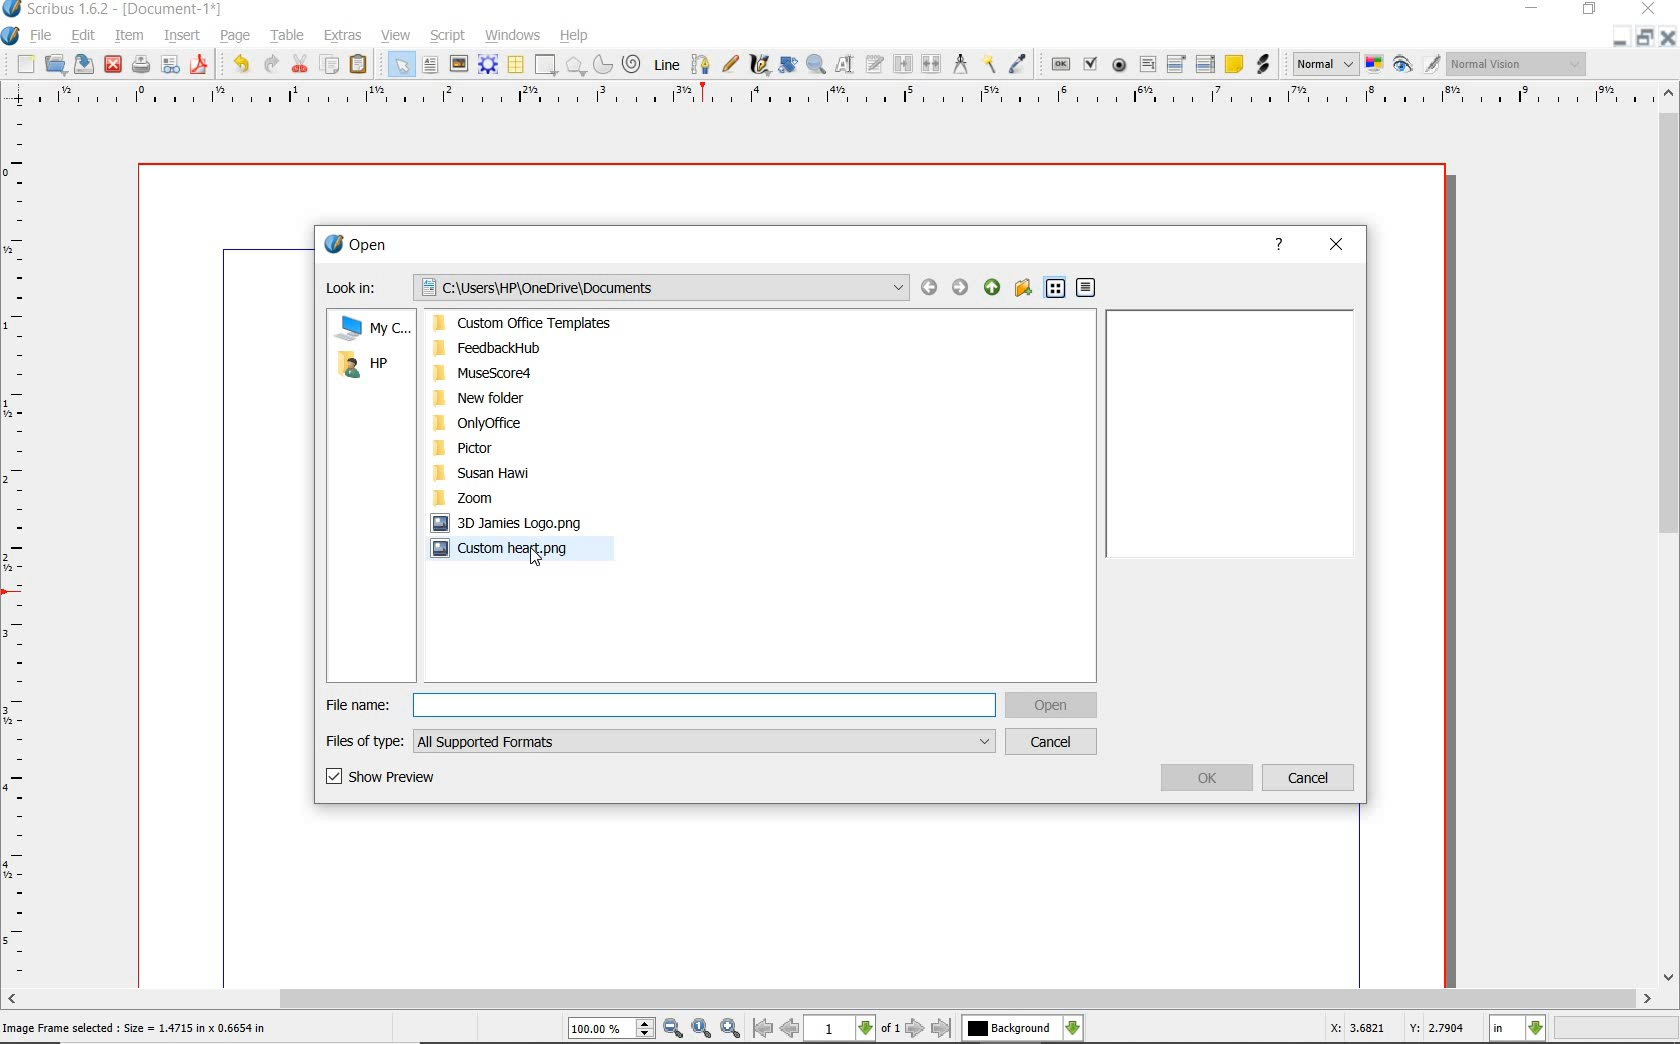 The height and width of the screenshot is (1044, 1680). What do you see at coordinates (988, 65) in the screenshot?
I see `copy item properties` at bounding box center [988, 65].